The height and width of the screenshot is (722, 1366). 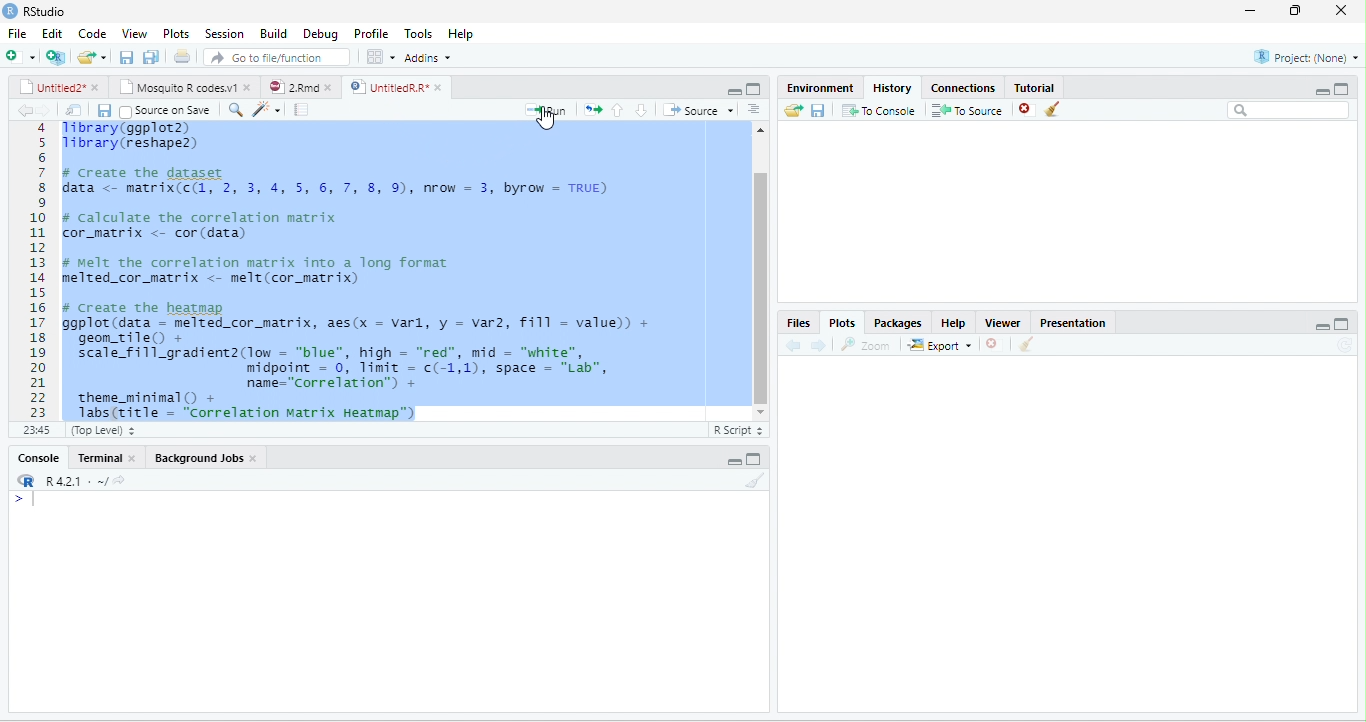 What do you see at coordinates (300, 111) in the screenshot?
I see `document` at bounding box center [300, 111].